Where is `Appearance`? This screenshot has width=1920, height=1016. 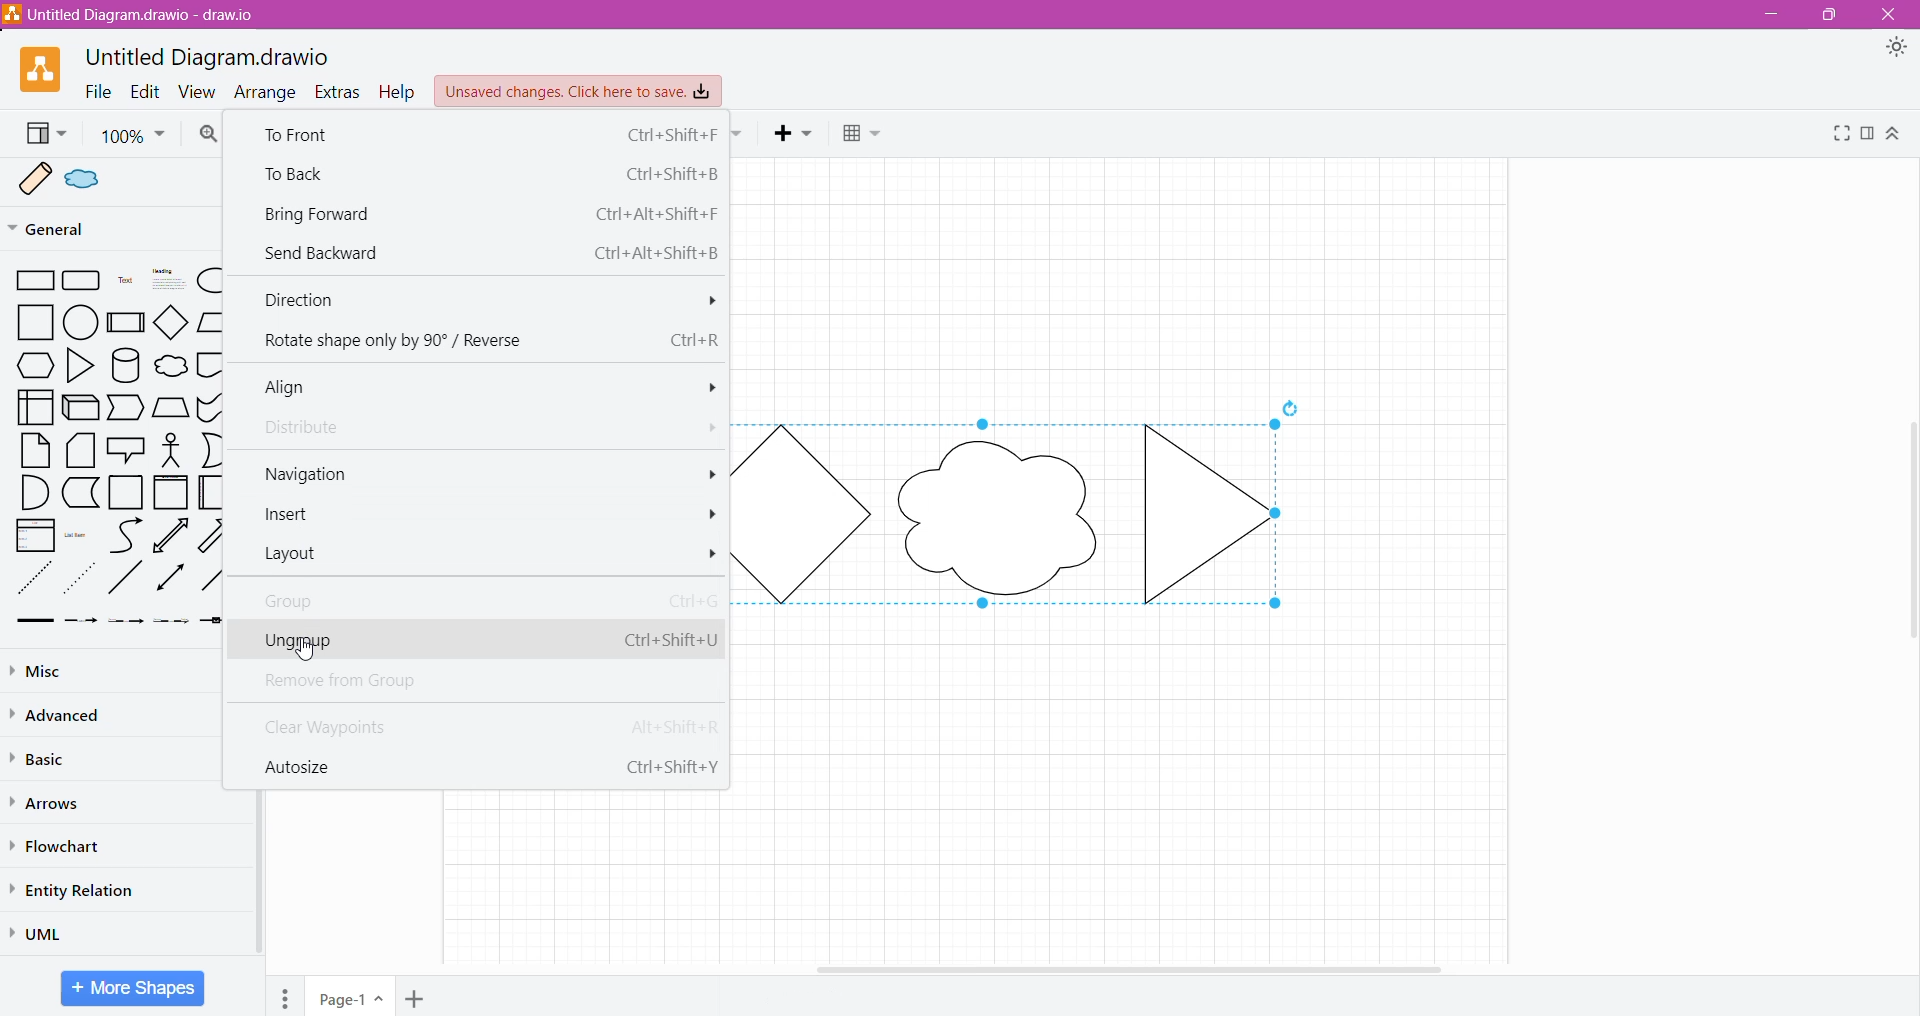 Appearance is located at coordinates (1900, 51).